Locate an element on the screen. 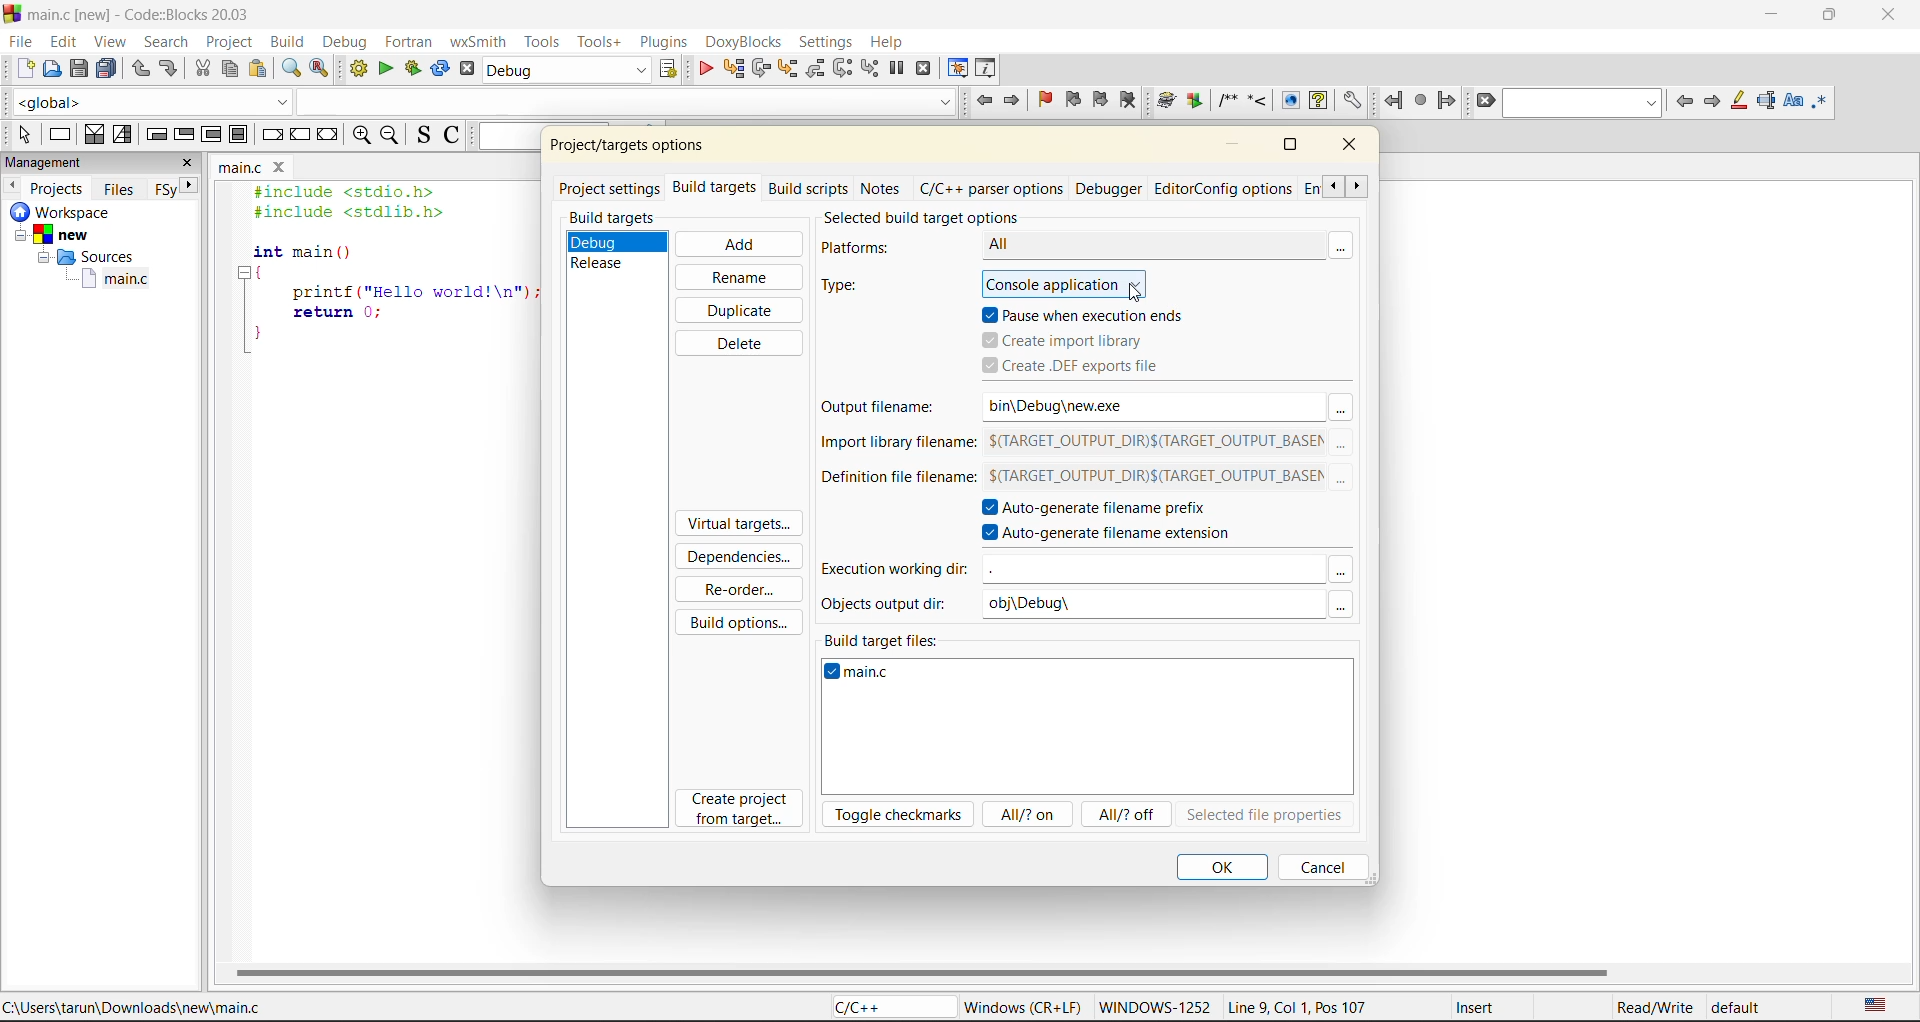 Image resolution: width=1920 pixels, height=1022 pixels. rebuild is located at coordinates (442, 68).